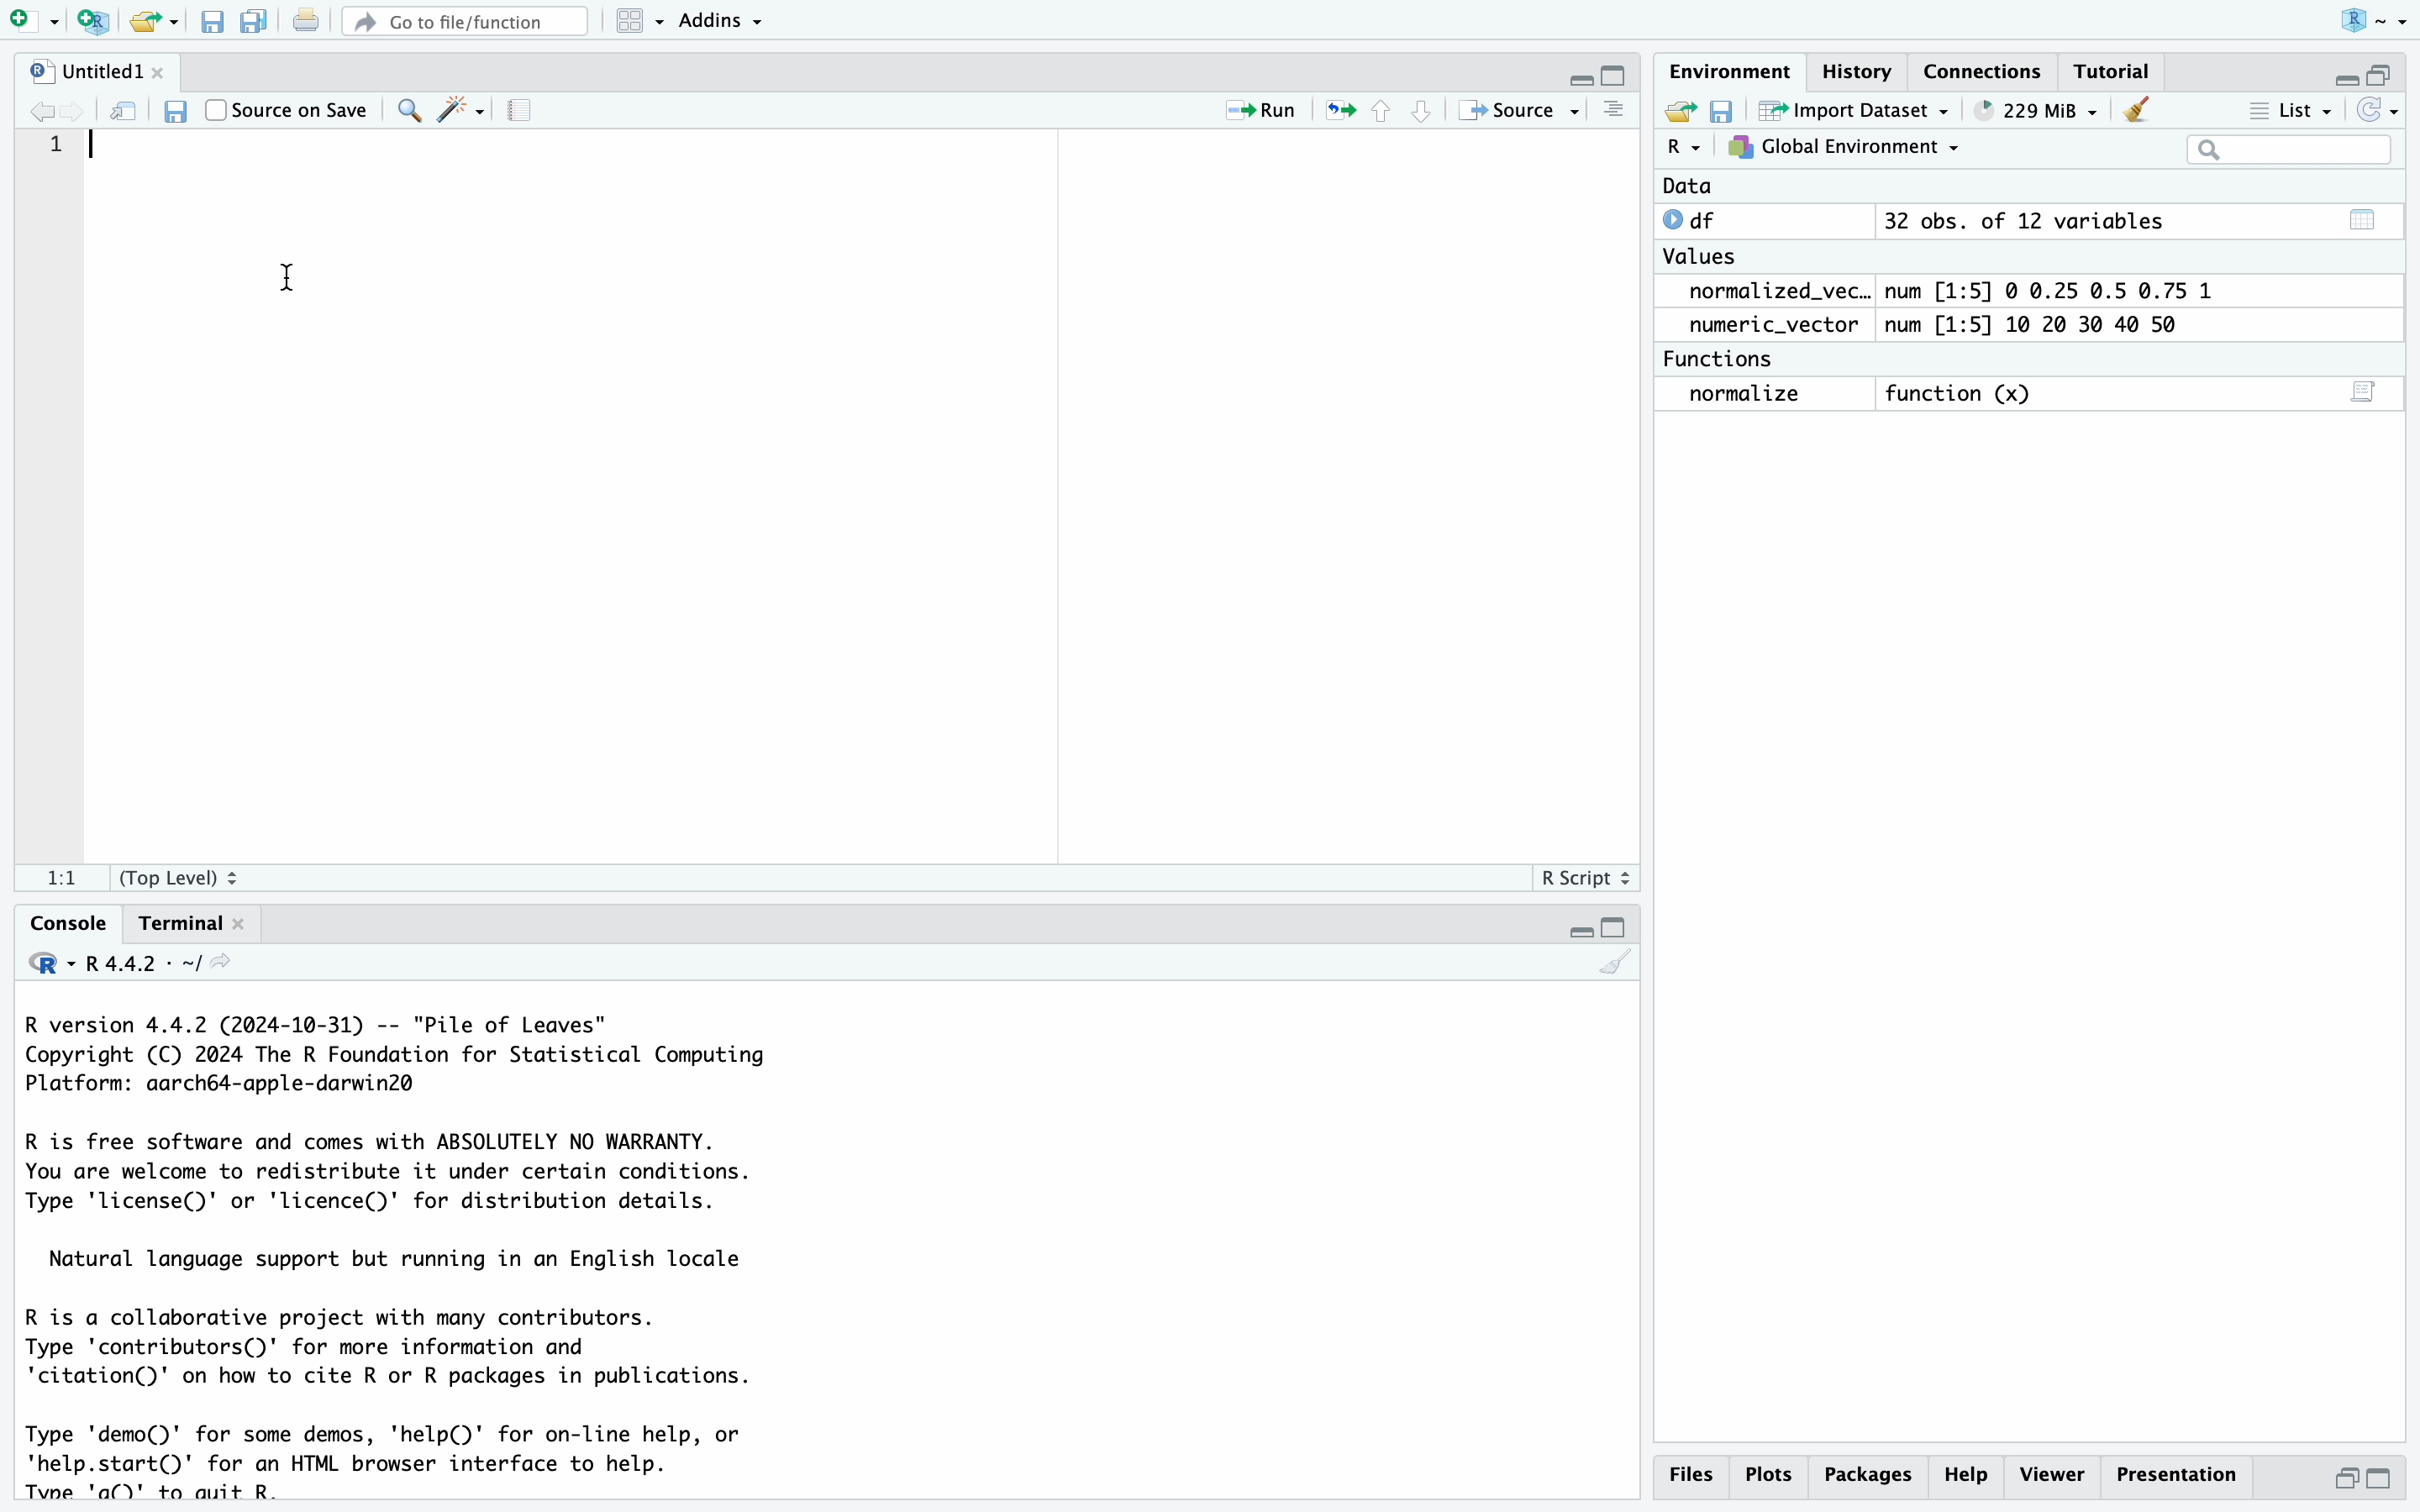 Image resolution: width=2420 pixels, height=1512 pixels. Describe the element at coordinates (2180, 1475) in the screenshot. I see `Presentation` at that location.